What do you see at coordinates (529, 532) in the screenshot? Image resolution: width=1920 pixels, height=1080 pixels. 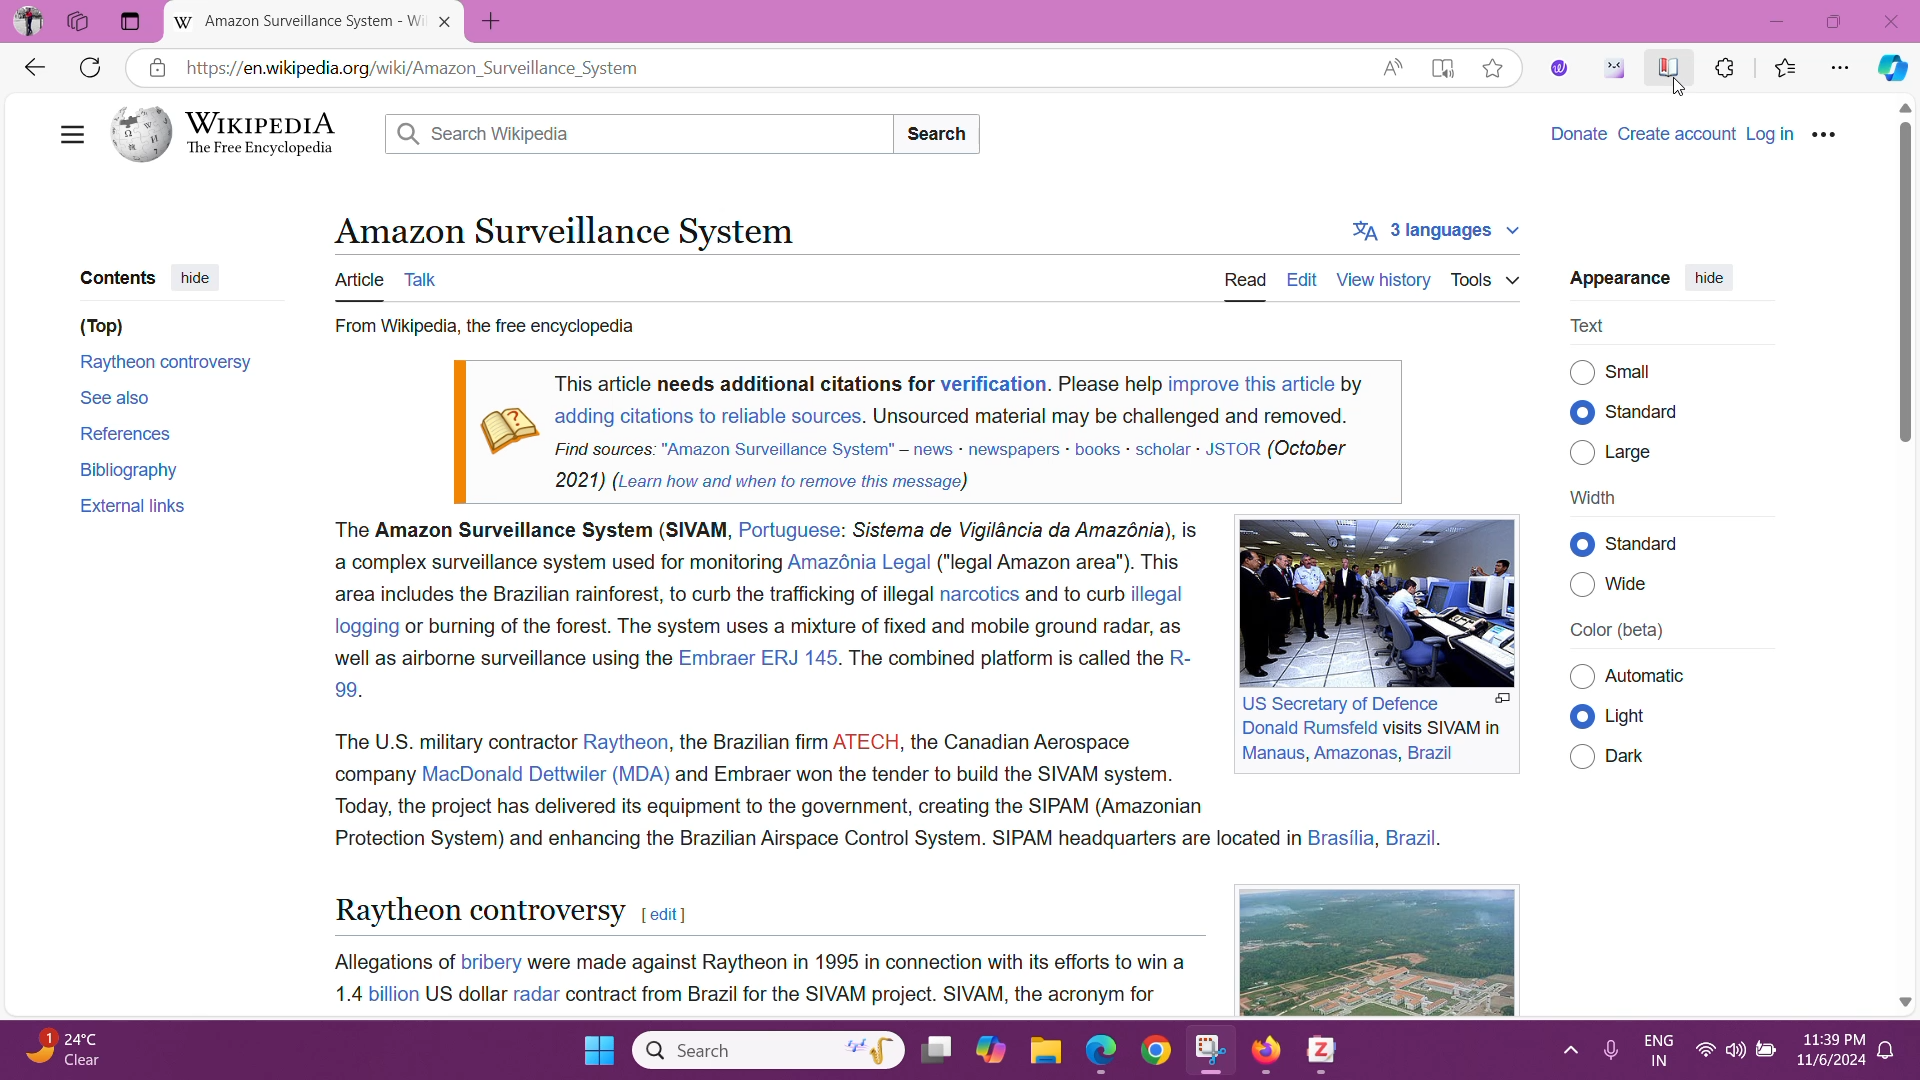 I see `The Amazon Surveillance System (SIVAM,` at bounding box center [529, 532].